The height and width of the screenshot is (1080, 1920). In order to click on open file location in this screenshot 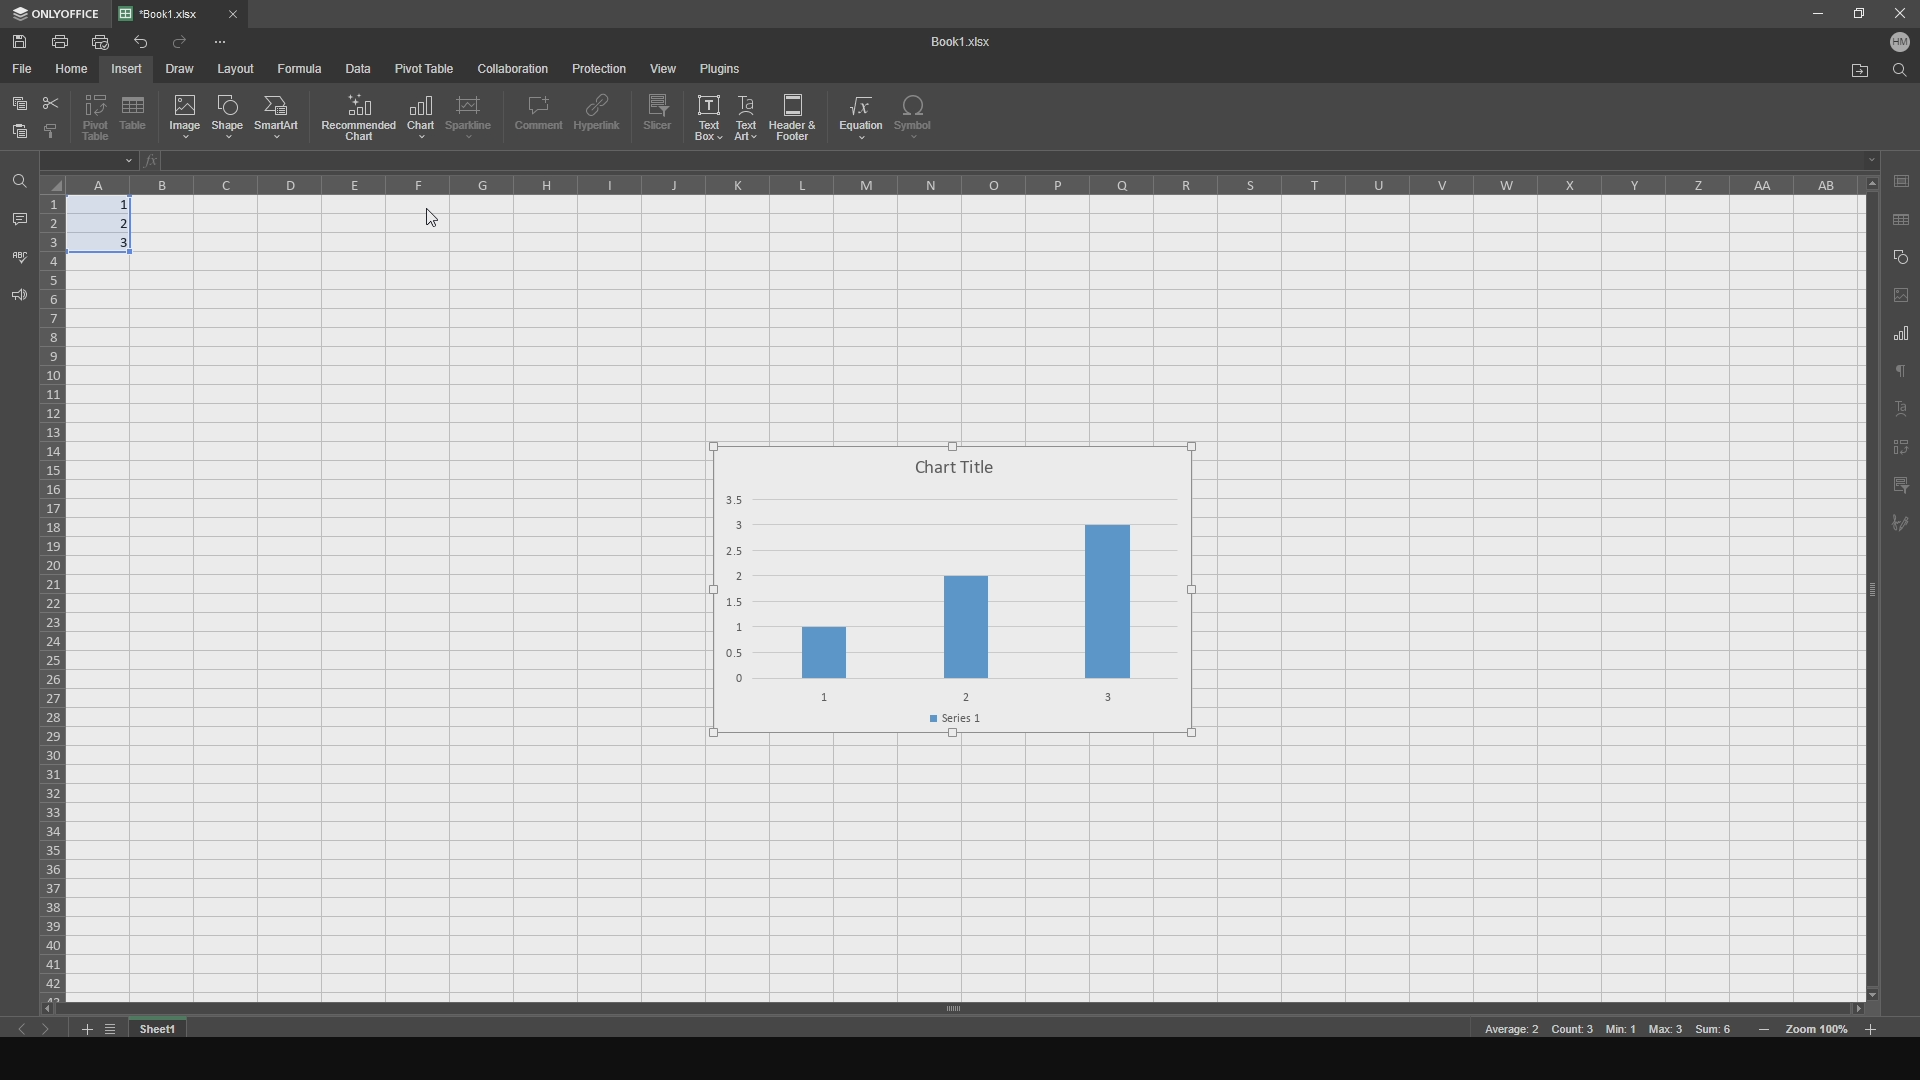, I will do `click(1850, 69)`.